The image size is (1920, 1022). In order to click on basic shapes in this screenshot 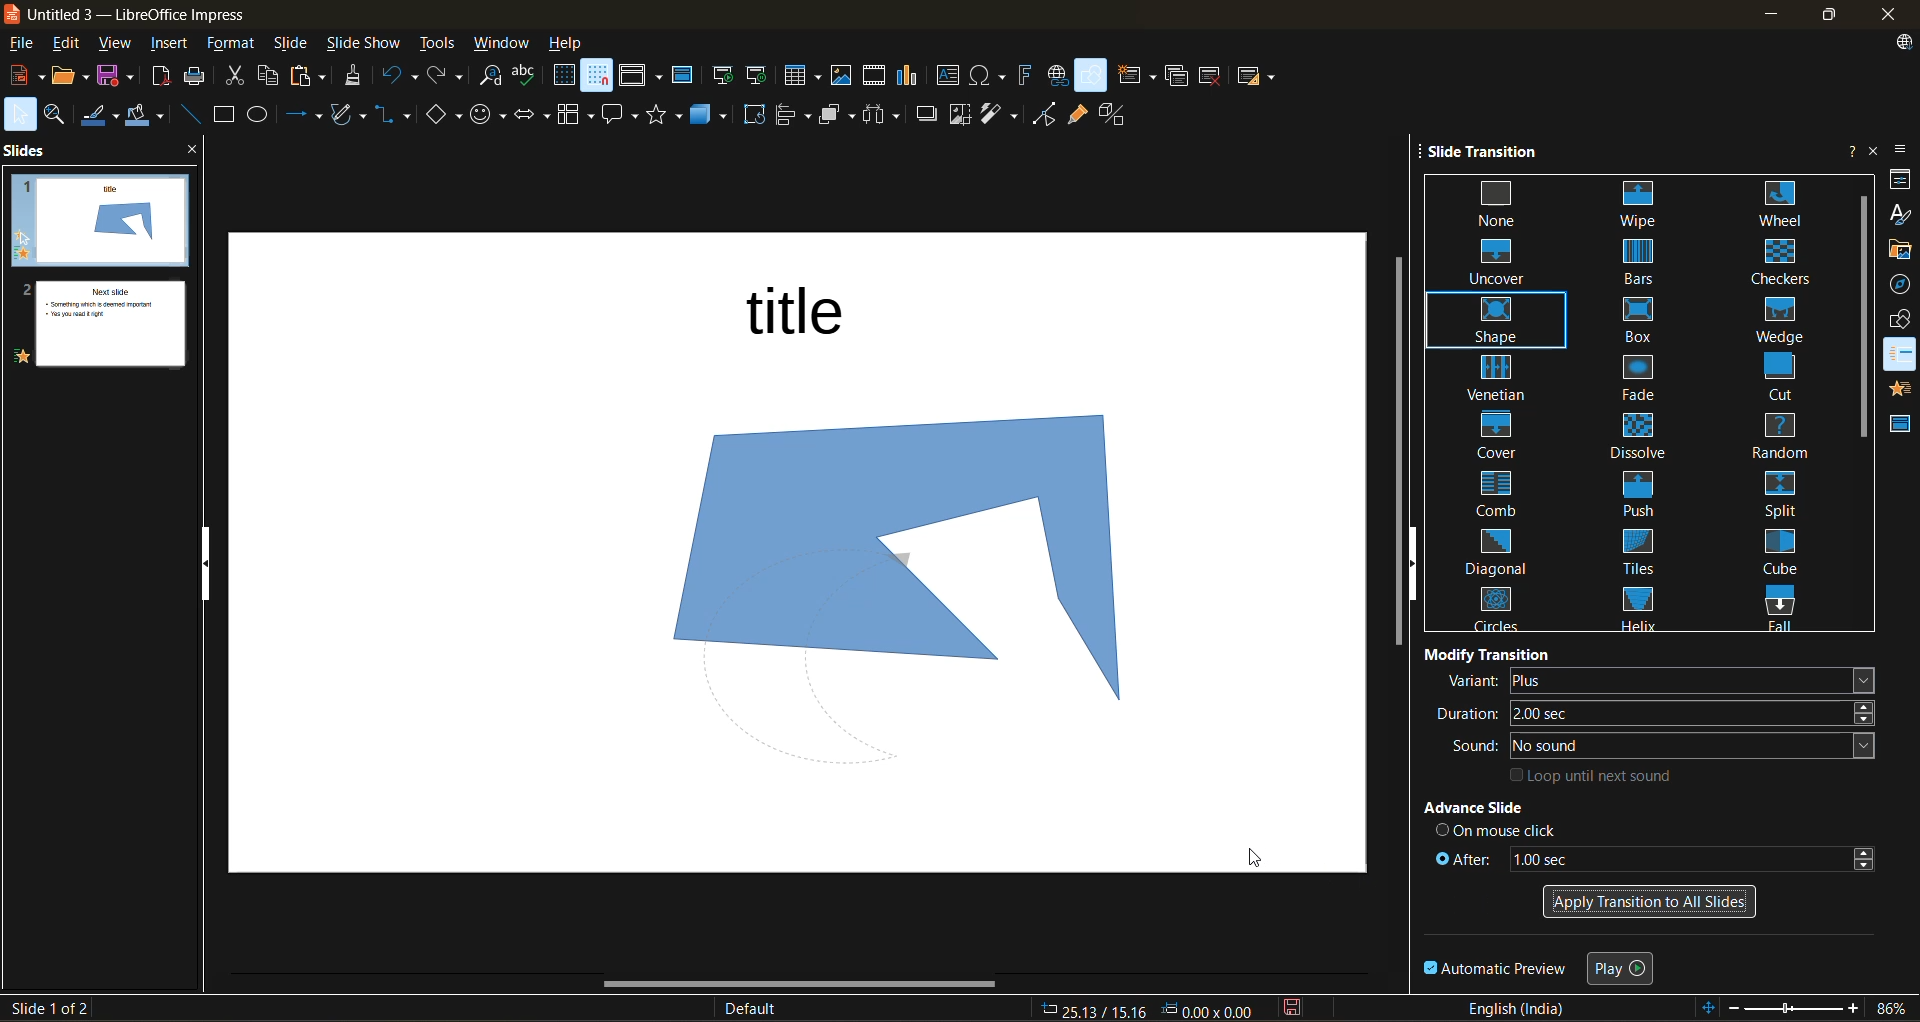, I will do `click(444, 113)`.